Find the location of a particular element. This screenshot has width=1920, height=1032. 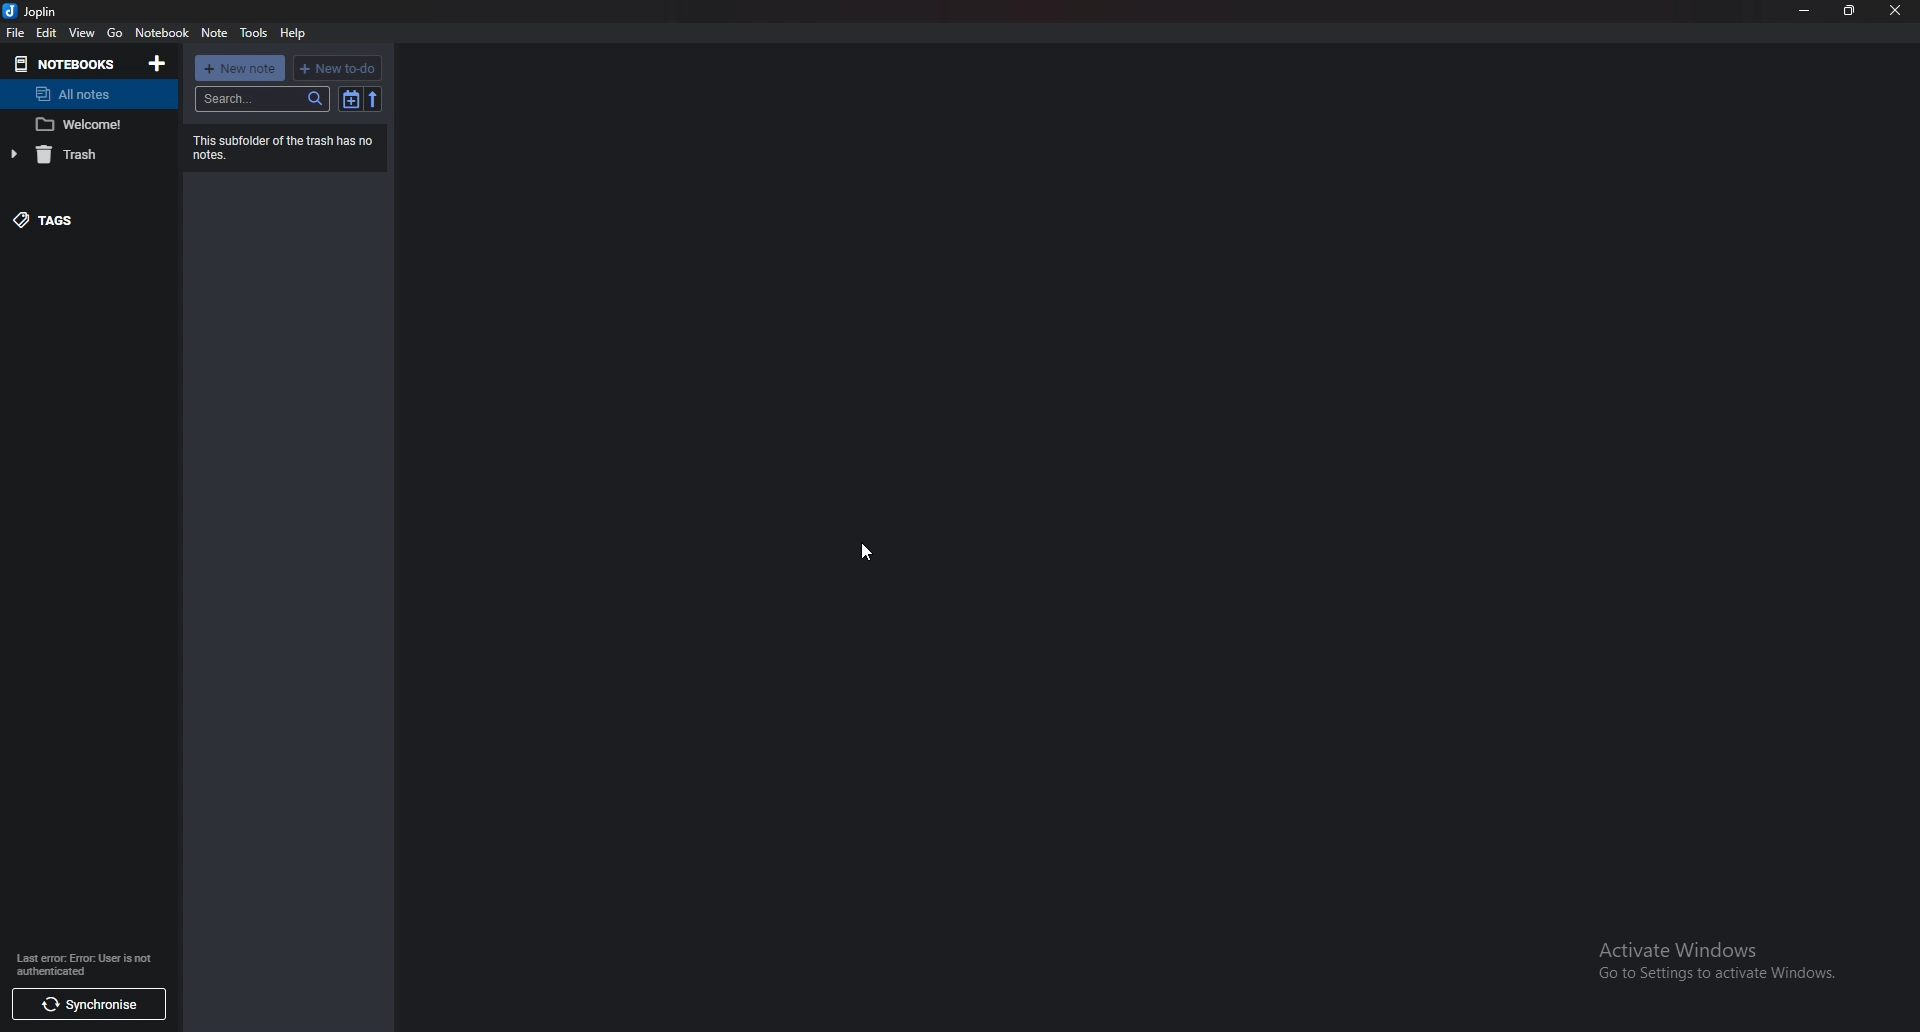

Note is located at coordinates (216, 31).